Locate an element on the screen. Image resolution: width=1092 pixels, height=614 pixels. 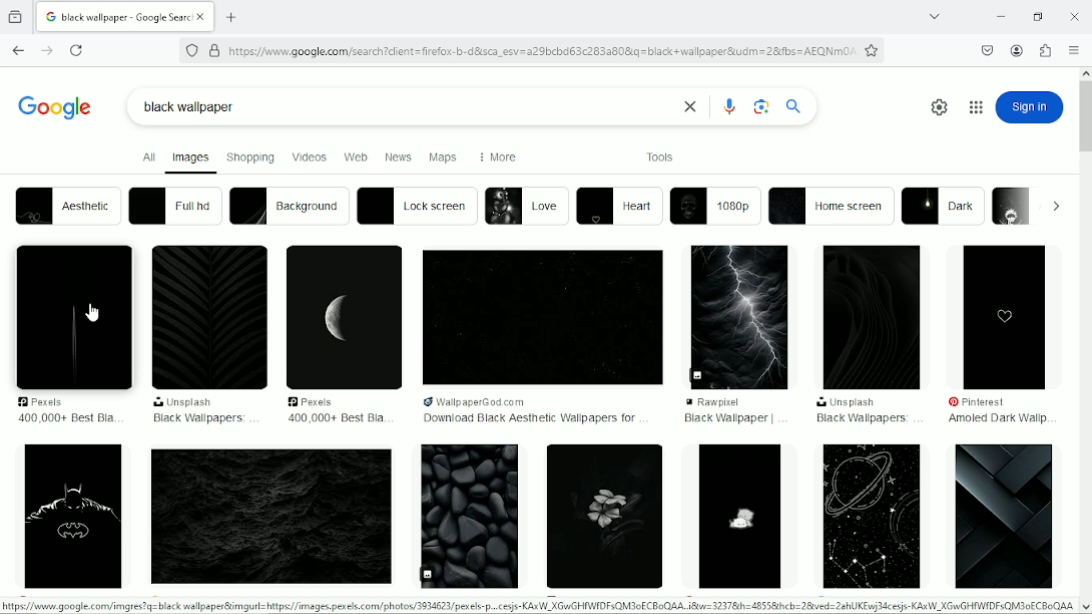
close is located at coordinates (687, 107).